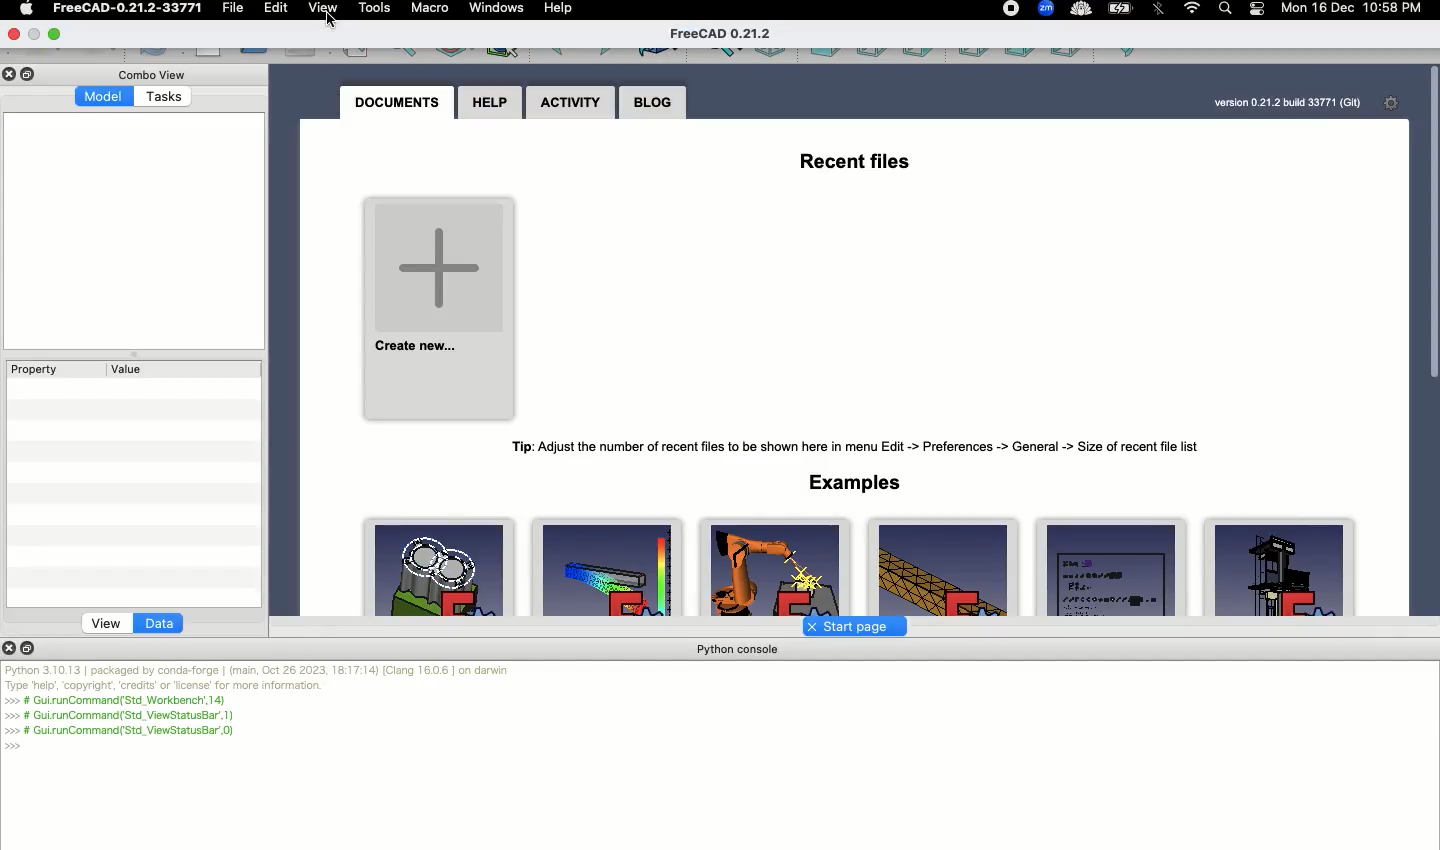 The width and height of the screenshot is (1440, 850). Describe the element at coordinates (11, 647) in the screenshot. I see `Close` at that location.